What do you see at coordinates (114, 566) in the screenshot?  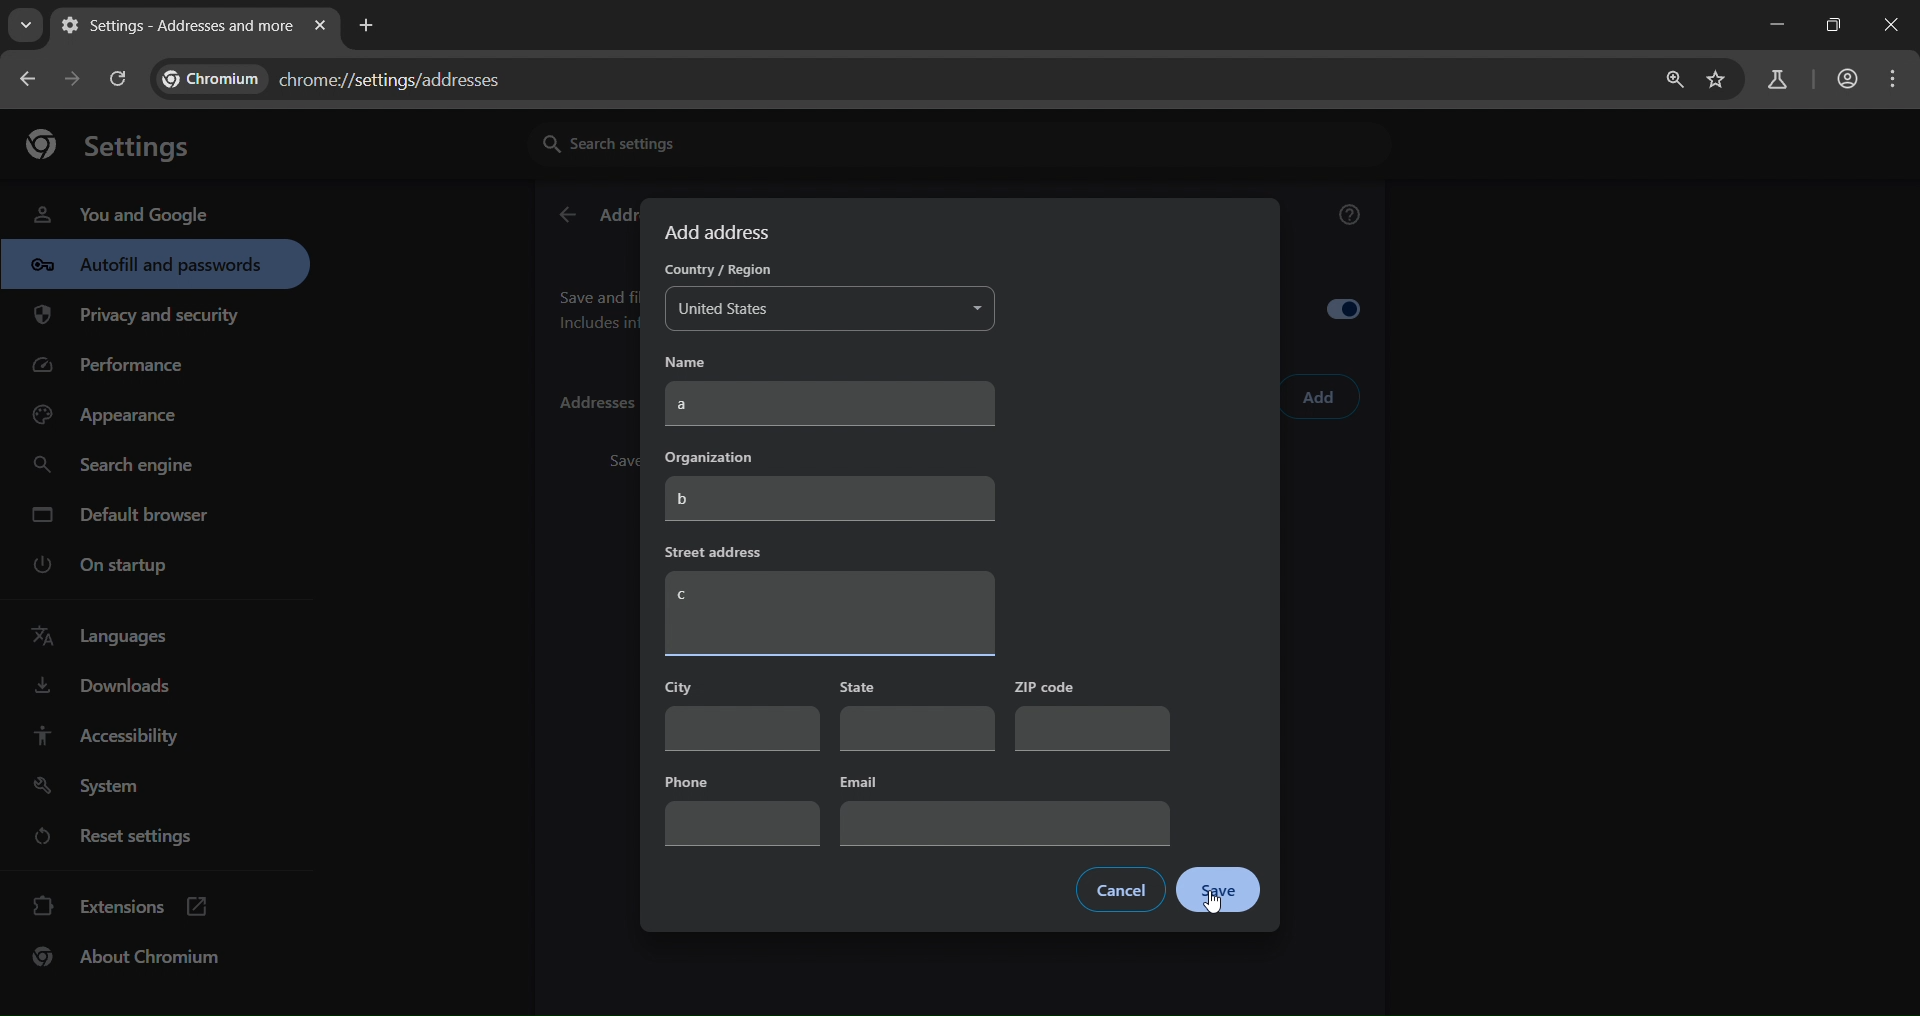 I see `on startup` at bounding box center [114, 566].